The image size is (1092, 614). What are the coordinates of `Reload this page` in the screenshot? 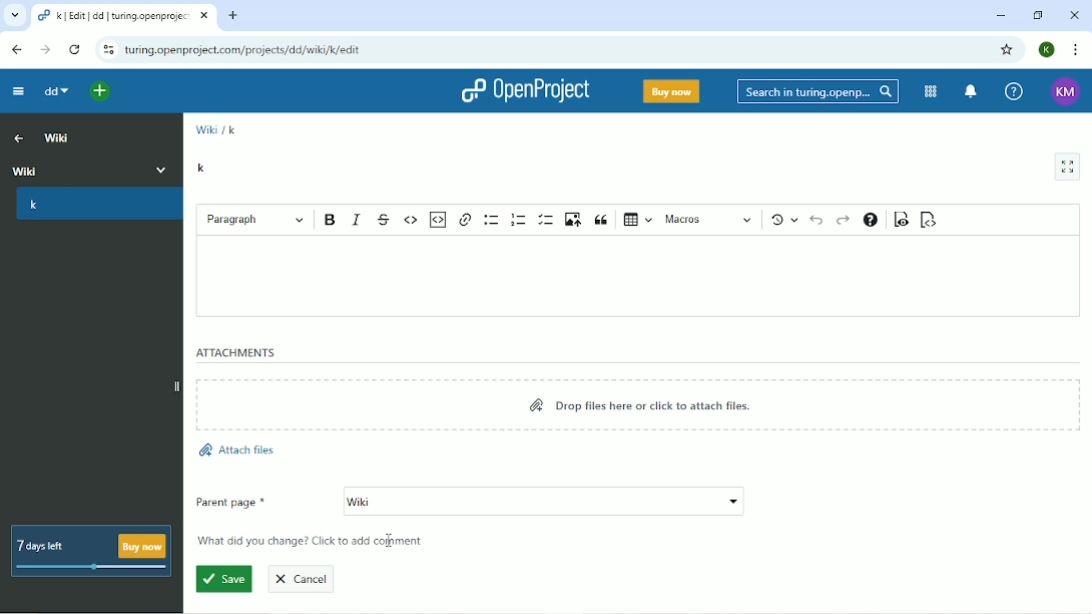 It's located at (74, 50).